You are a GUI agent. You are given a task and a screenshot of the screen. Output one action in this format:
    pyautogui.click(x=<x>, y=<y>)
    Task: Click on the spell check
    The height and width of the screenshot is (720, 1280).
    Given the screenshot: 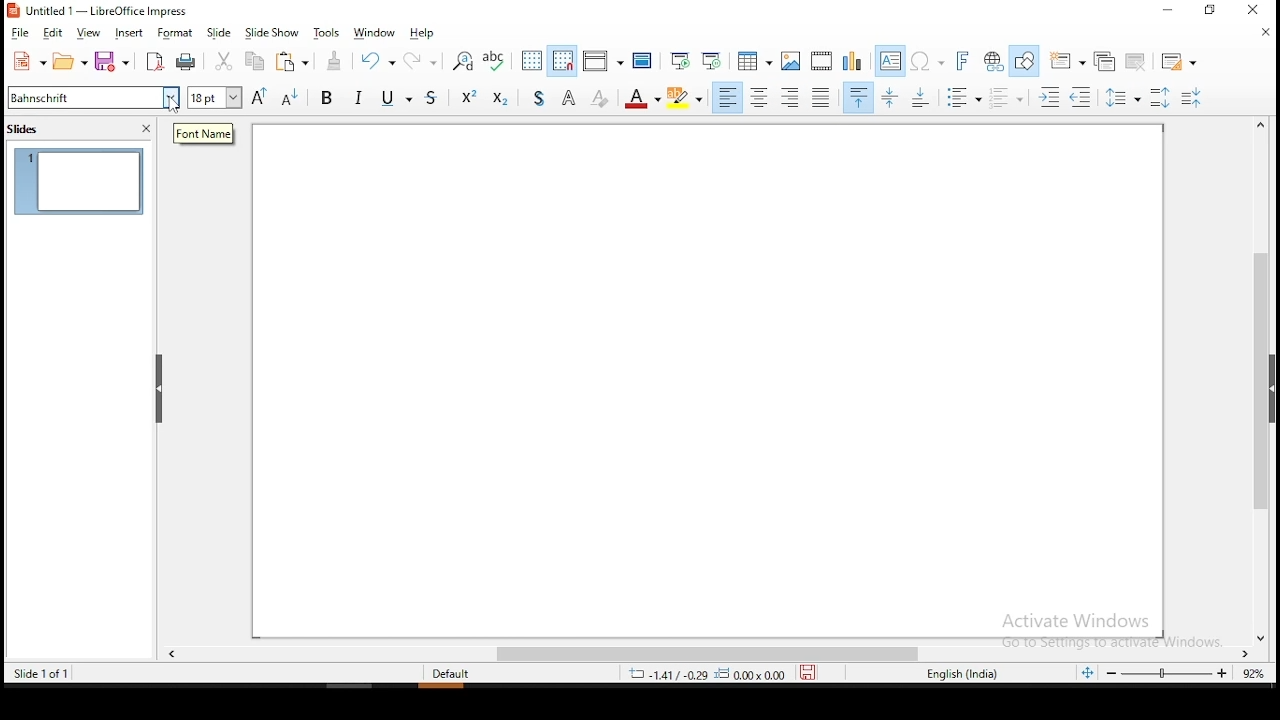 What is the action you would take?
    pyautogui.click(x=496, y=61)
    